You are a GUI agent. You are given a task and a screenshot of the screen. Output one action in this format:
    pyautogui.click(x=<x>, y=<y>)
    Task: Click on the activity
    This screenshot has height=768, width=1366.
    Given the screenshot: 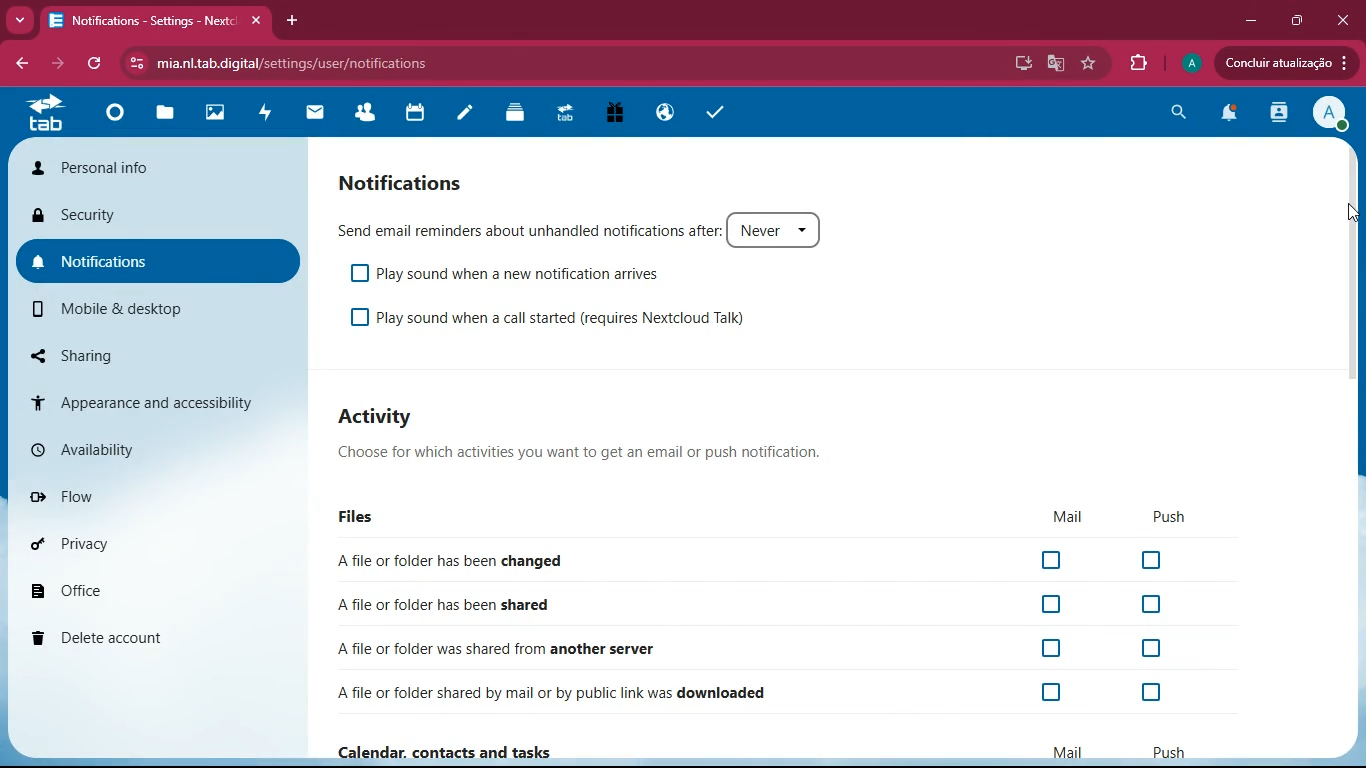 What is the action you would take?
    pyautogui.click(x=266, y=118)
    